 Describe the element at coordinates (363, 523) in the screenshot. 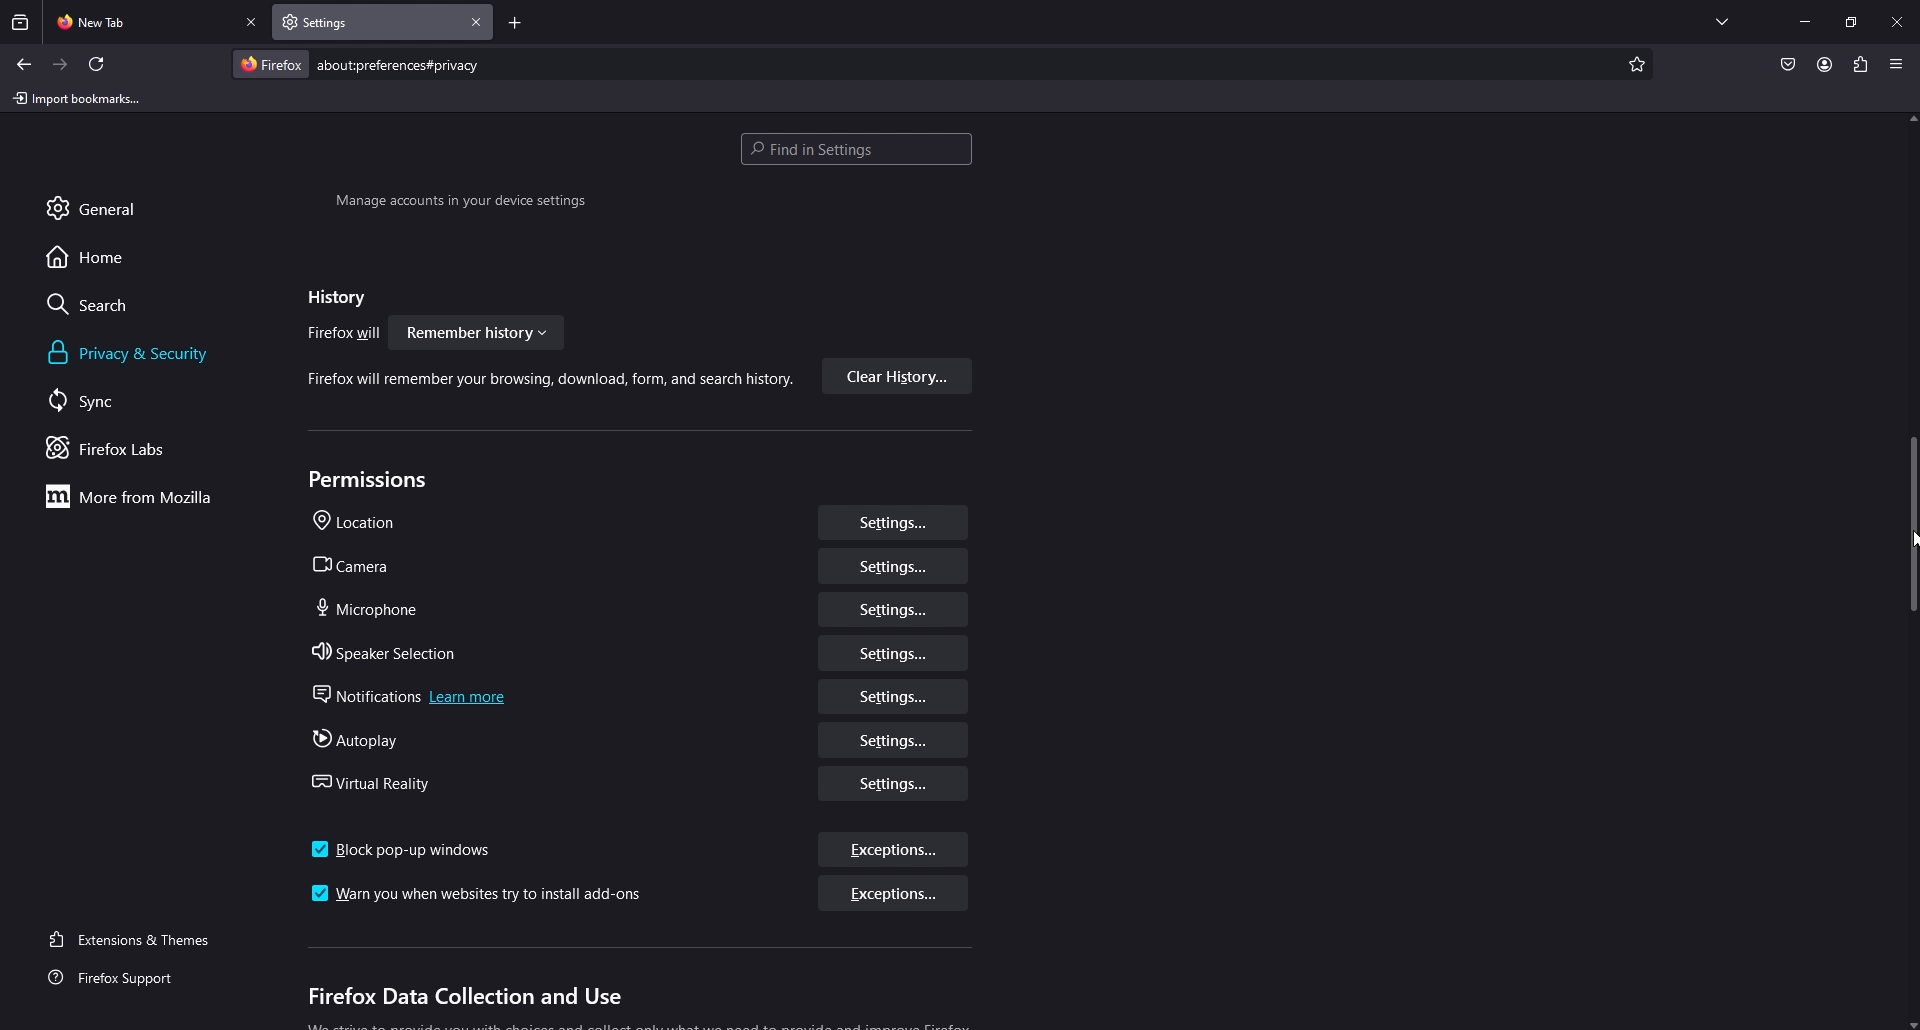

I see `location` at that location.